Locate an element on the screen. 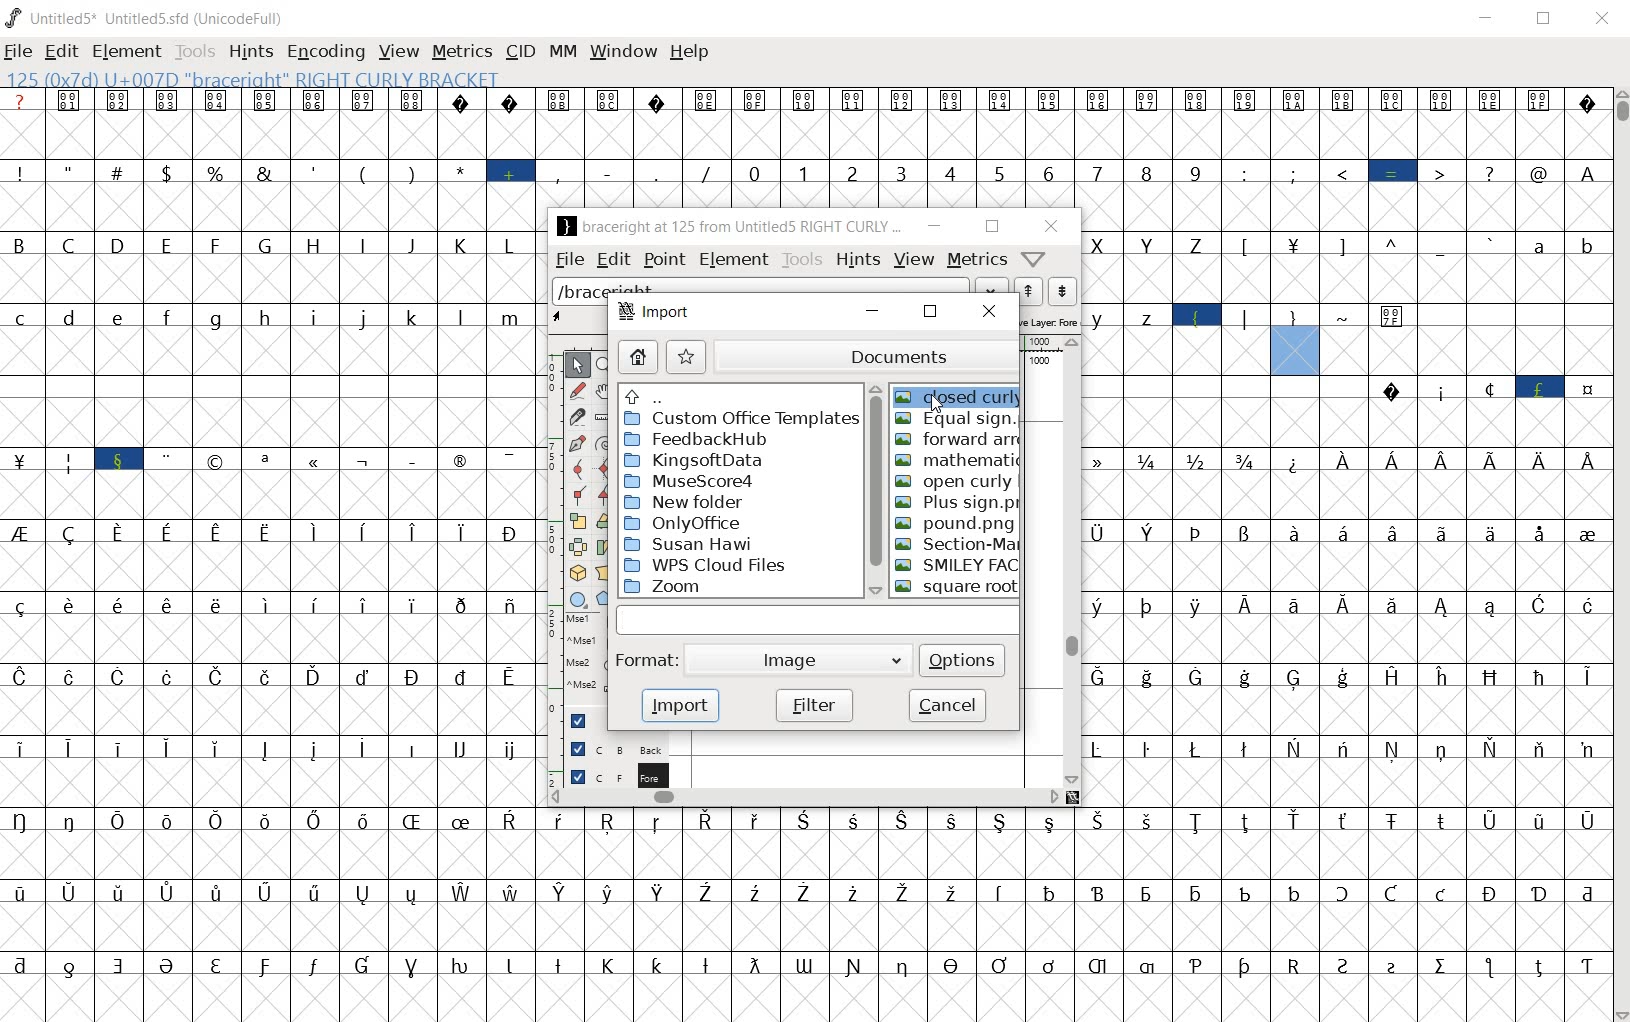 The width and height of the screenshot is (1630, 1022). glyph characters is located at coordinates (1071, 915).